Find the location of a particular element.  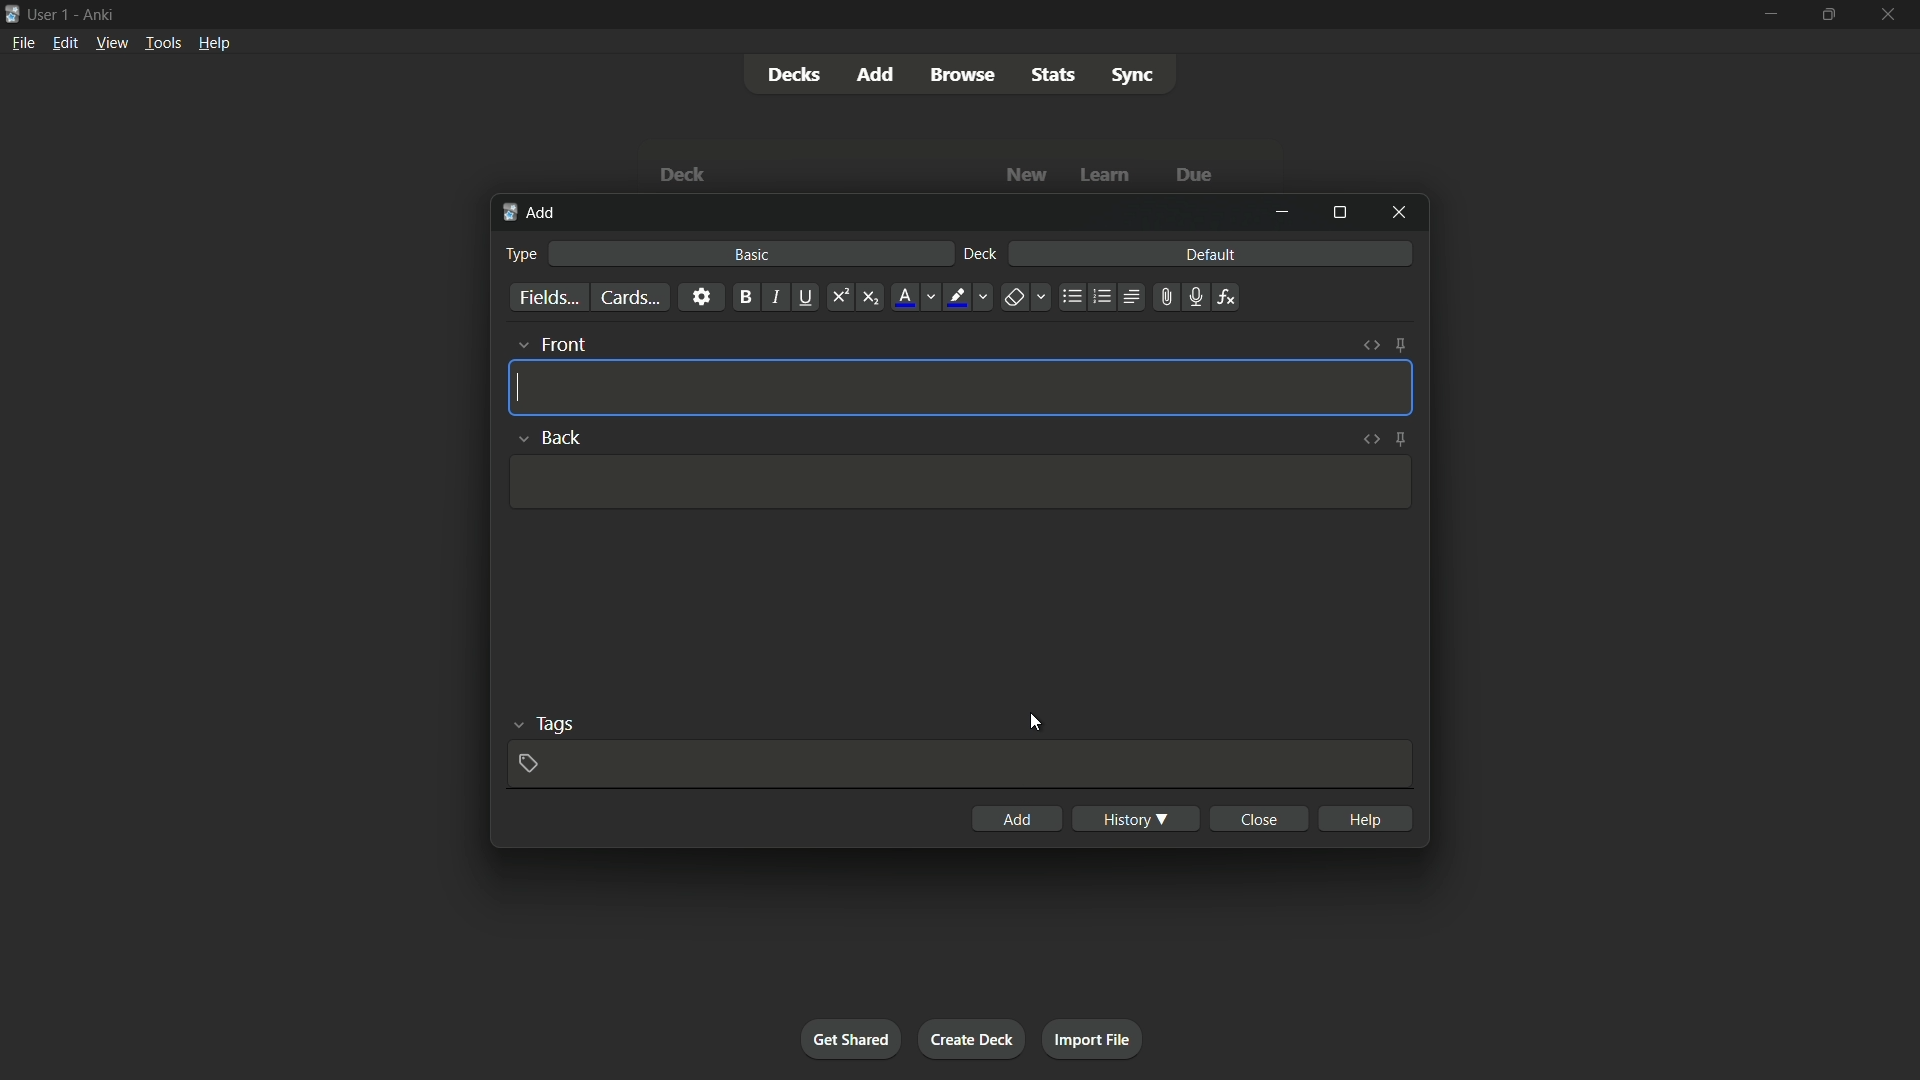

edit menu is located at coordinates (65, 43).